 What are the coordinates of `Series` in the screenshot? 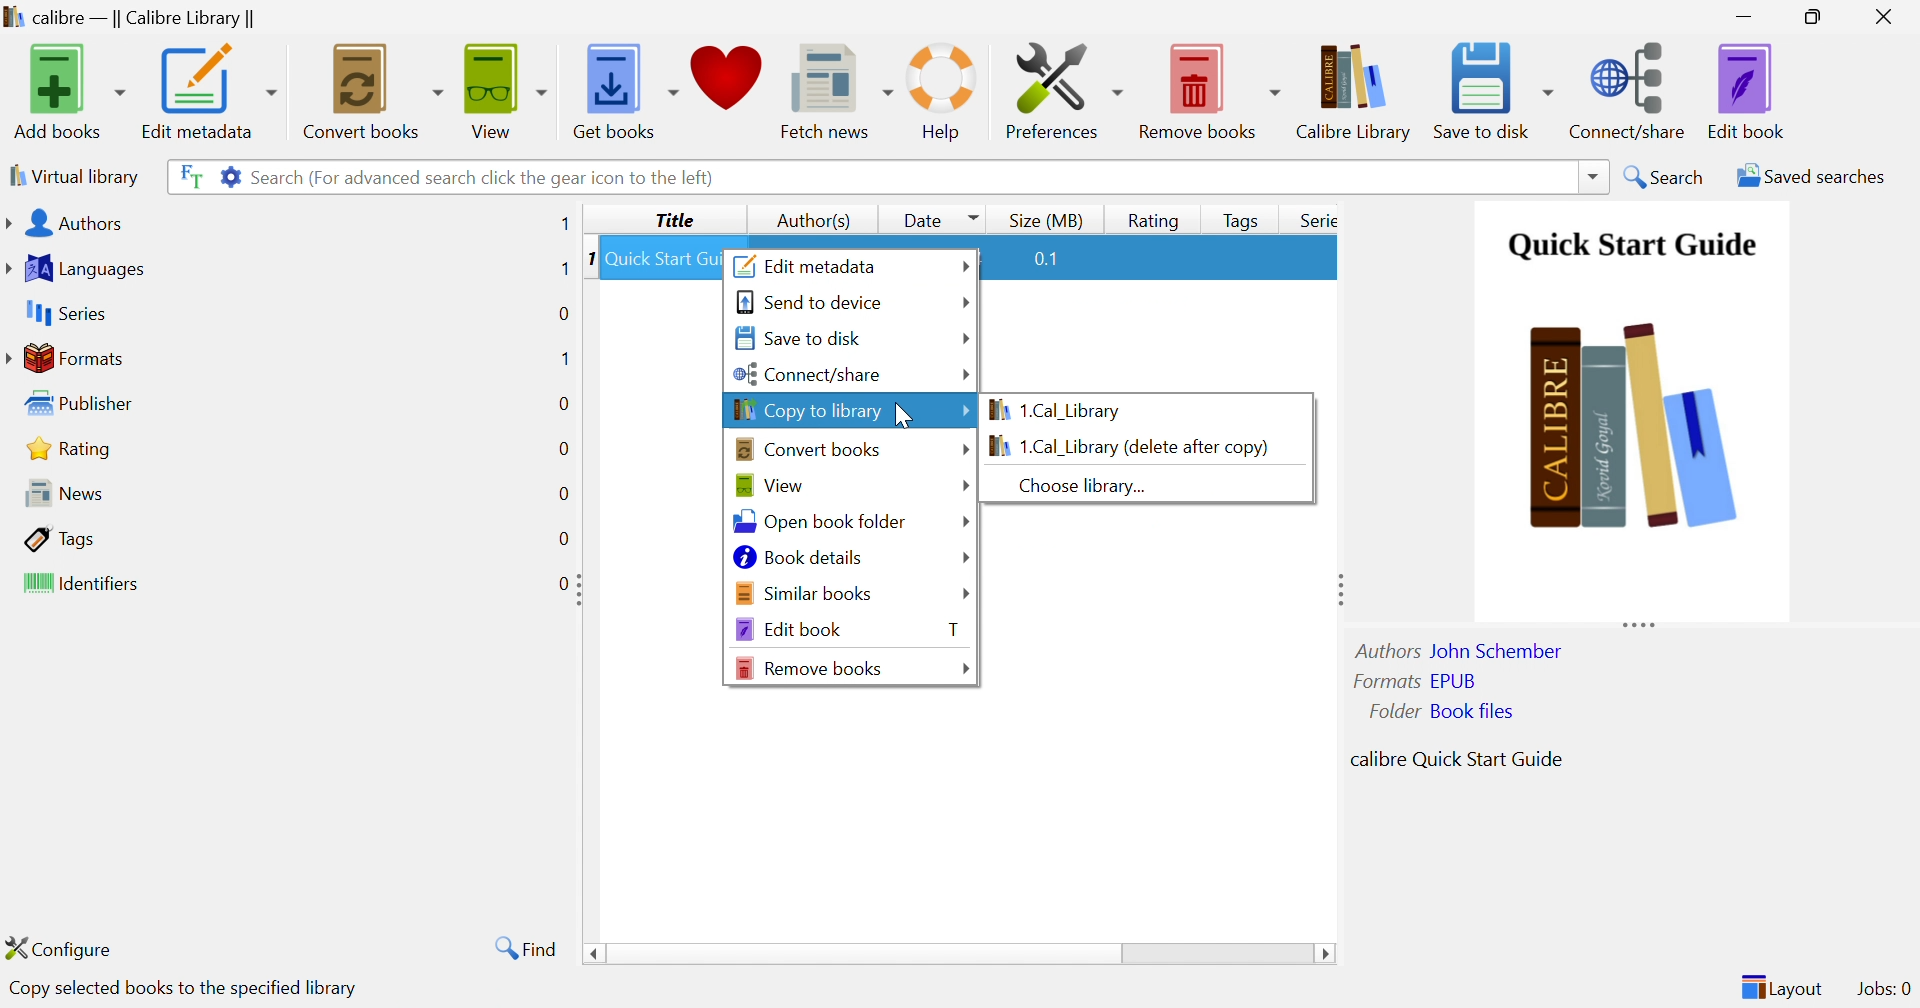 It's located at (1315, 219).